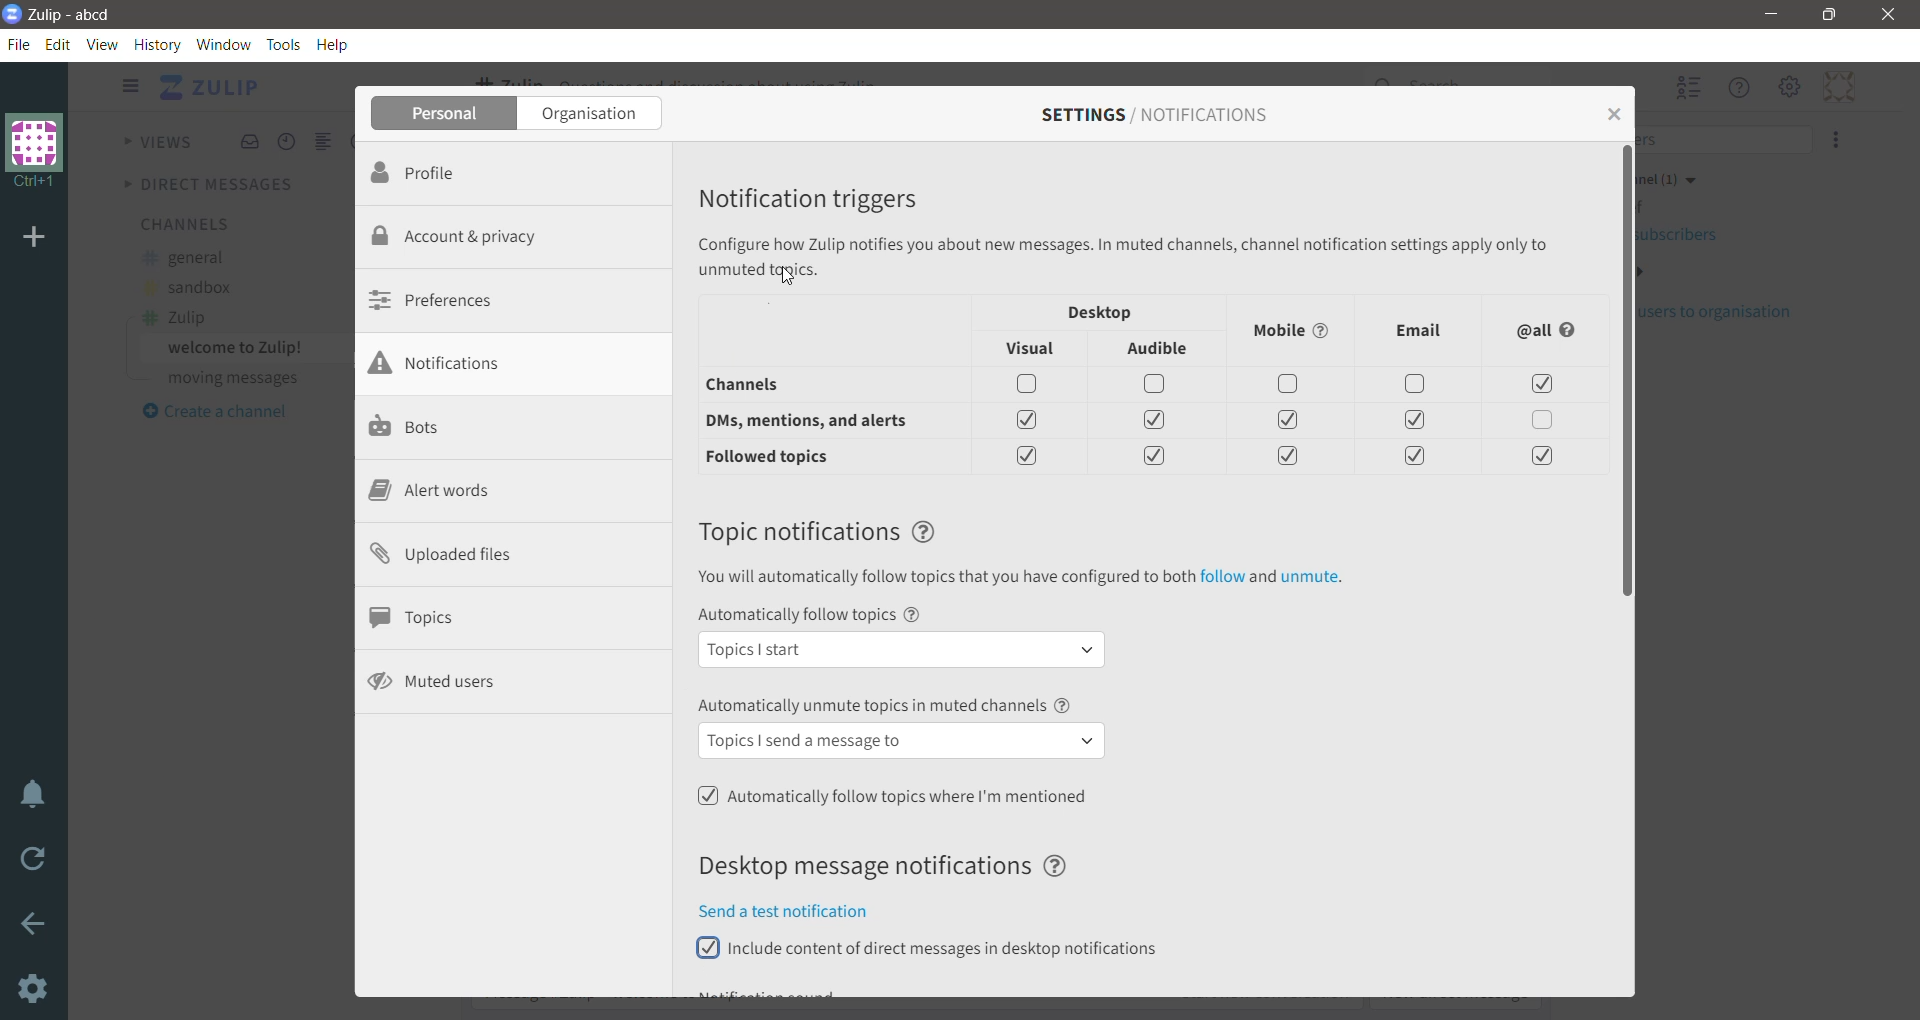 This screenshot has width=1920, height=1020. What do you see at coordinates (1159, 421) in the screenshot?
I see `check box` at bounding box center [1159, 421].